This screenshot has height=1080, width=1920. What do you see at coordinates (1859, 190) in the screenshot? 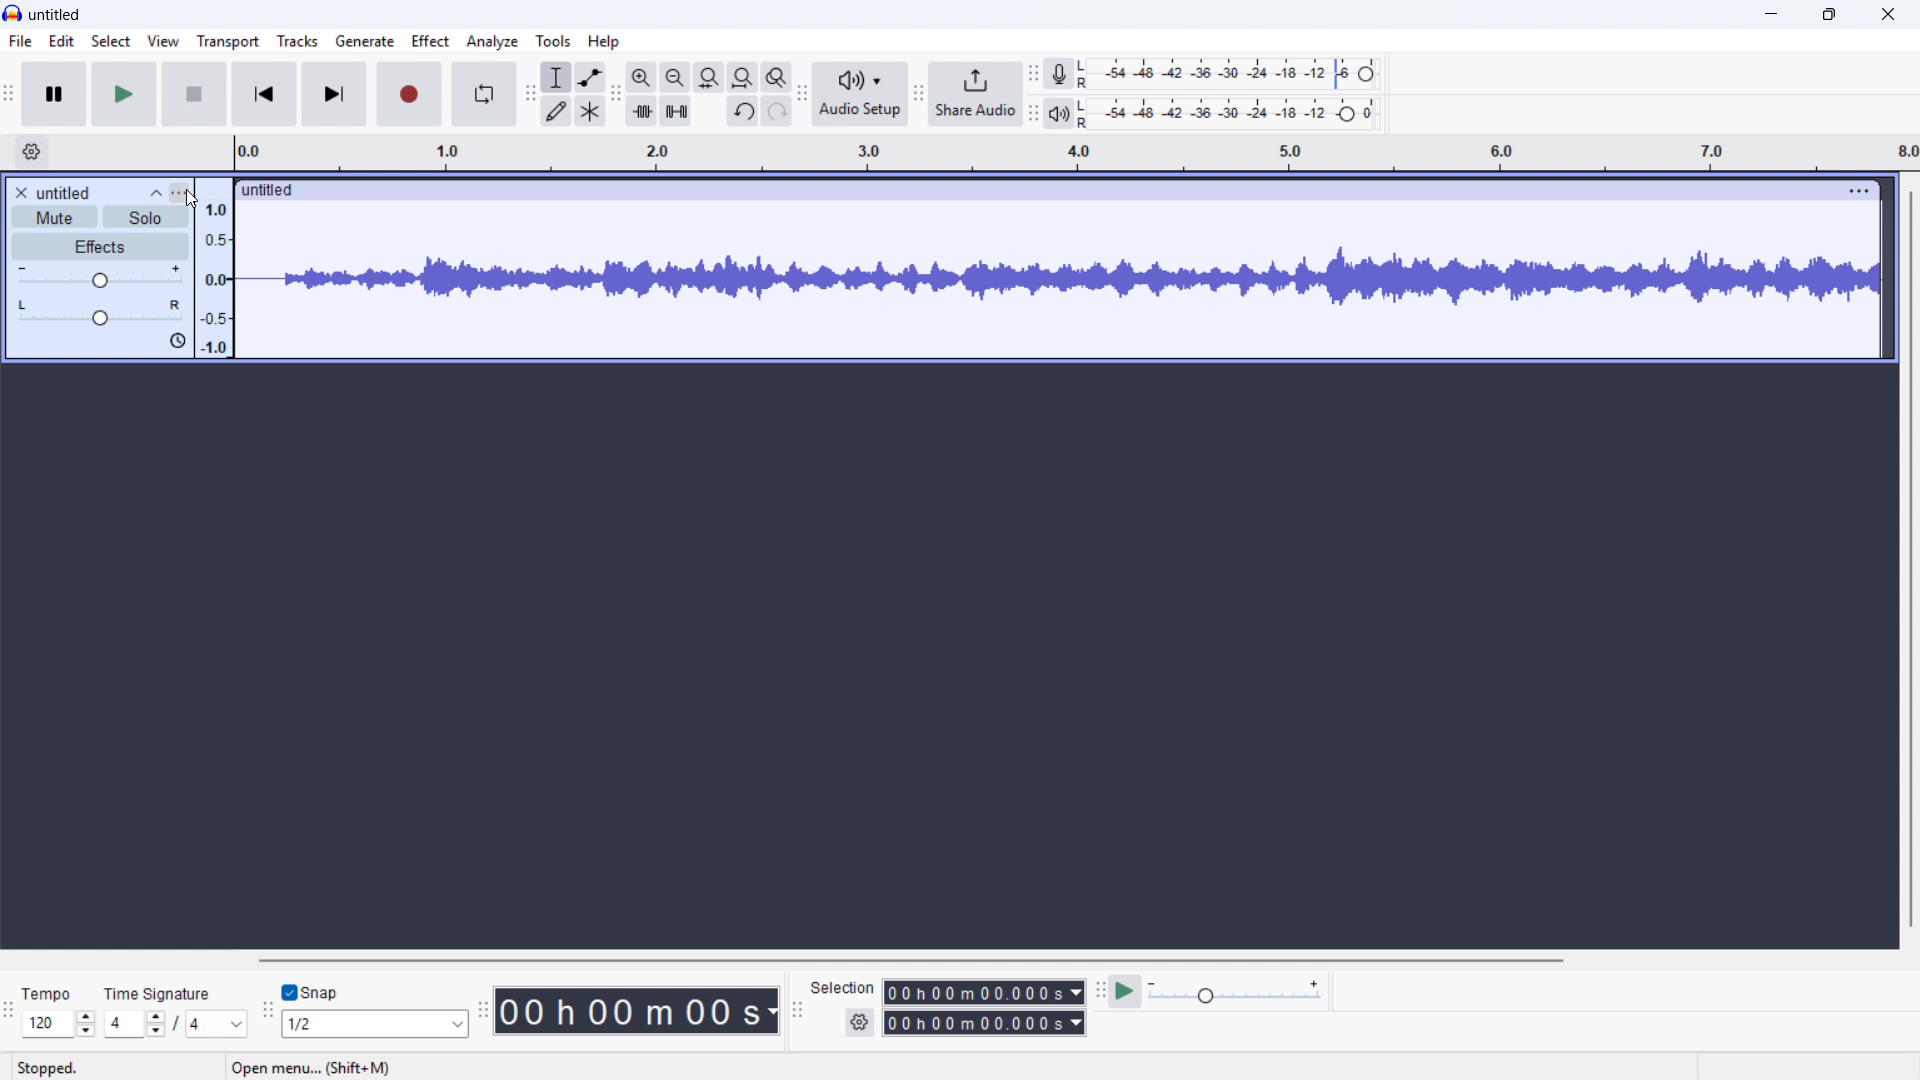
I see `Track options ` at bounding box center [1859, 190].